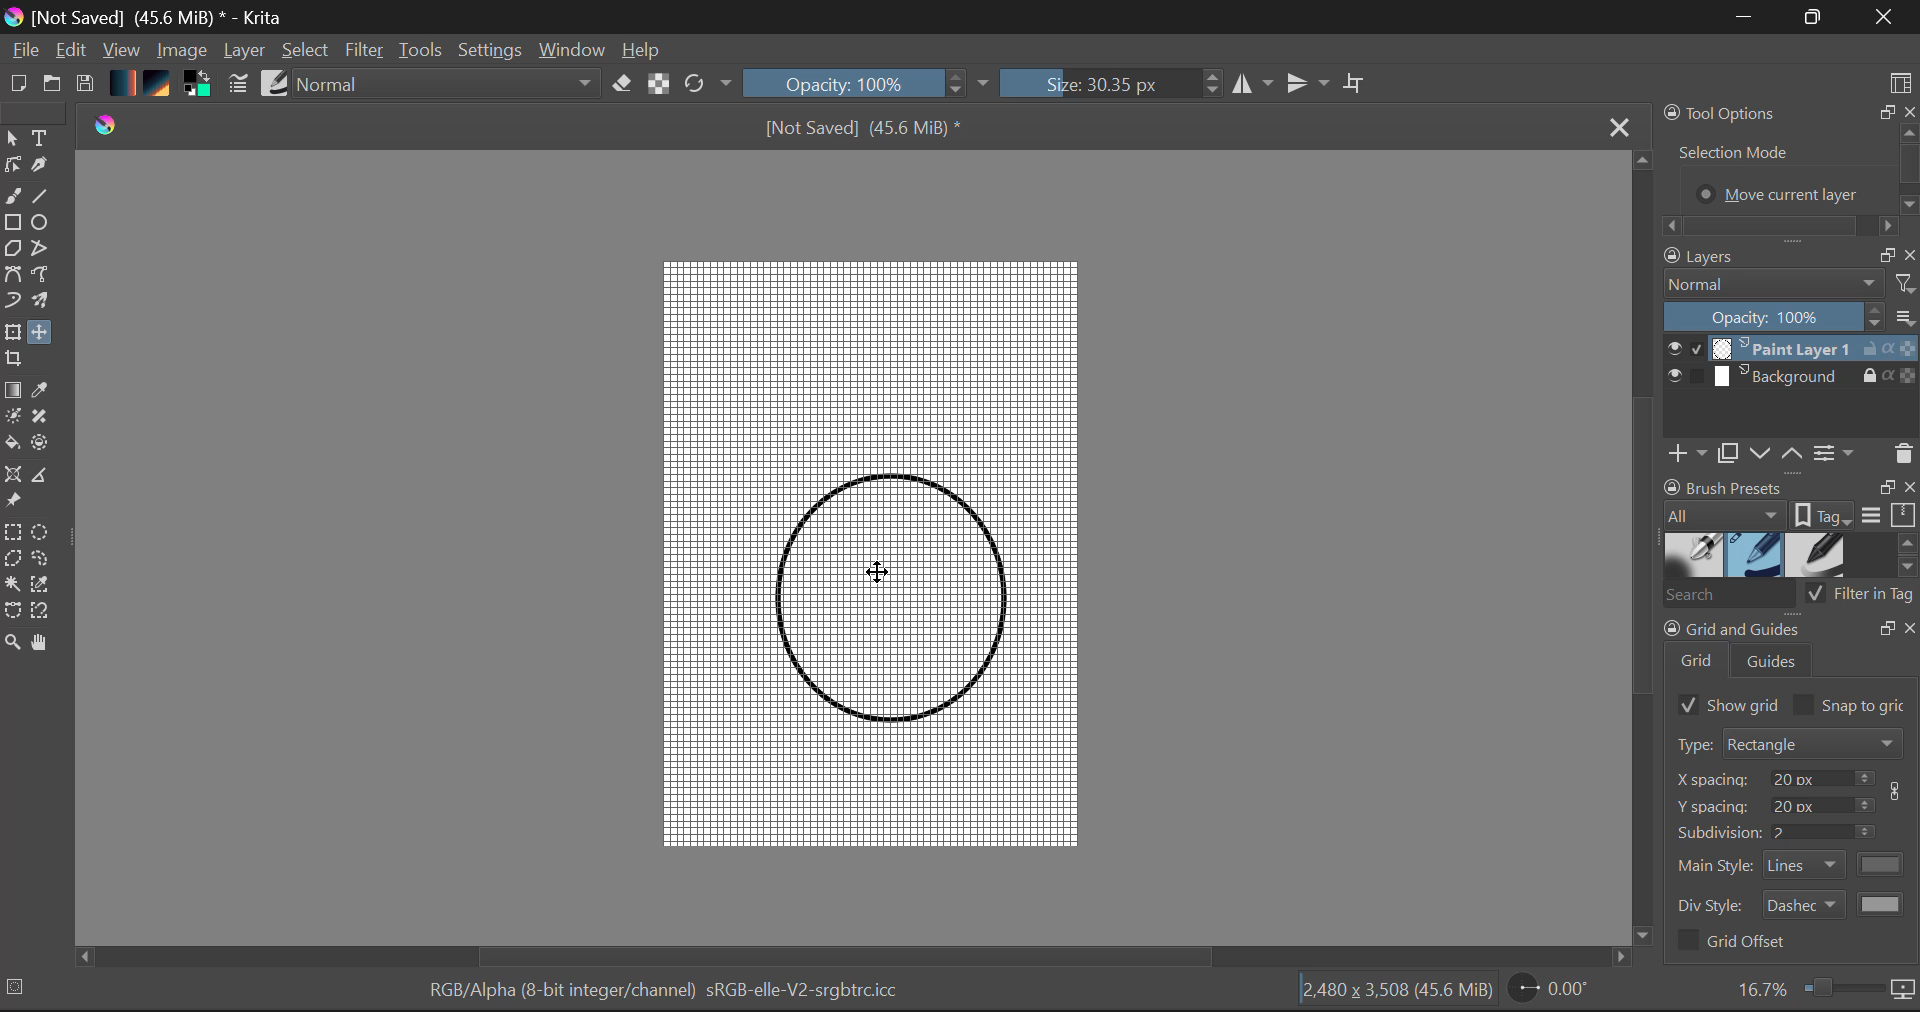 The width and height of the screenshot is (1920, 1012). Describe the element at coordinates (1789, 284) in the screenshot. I see `Blending Mode` at that location.